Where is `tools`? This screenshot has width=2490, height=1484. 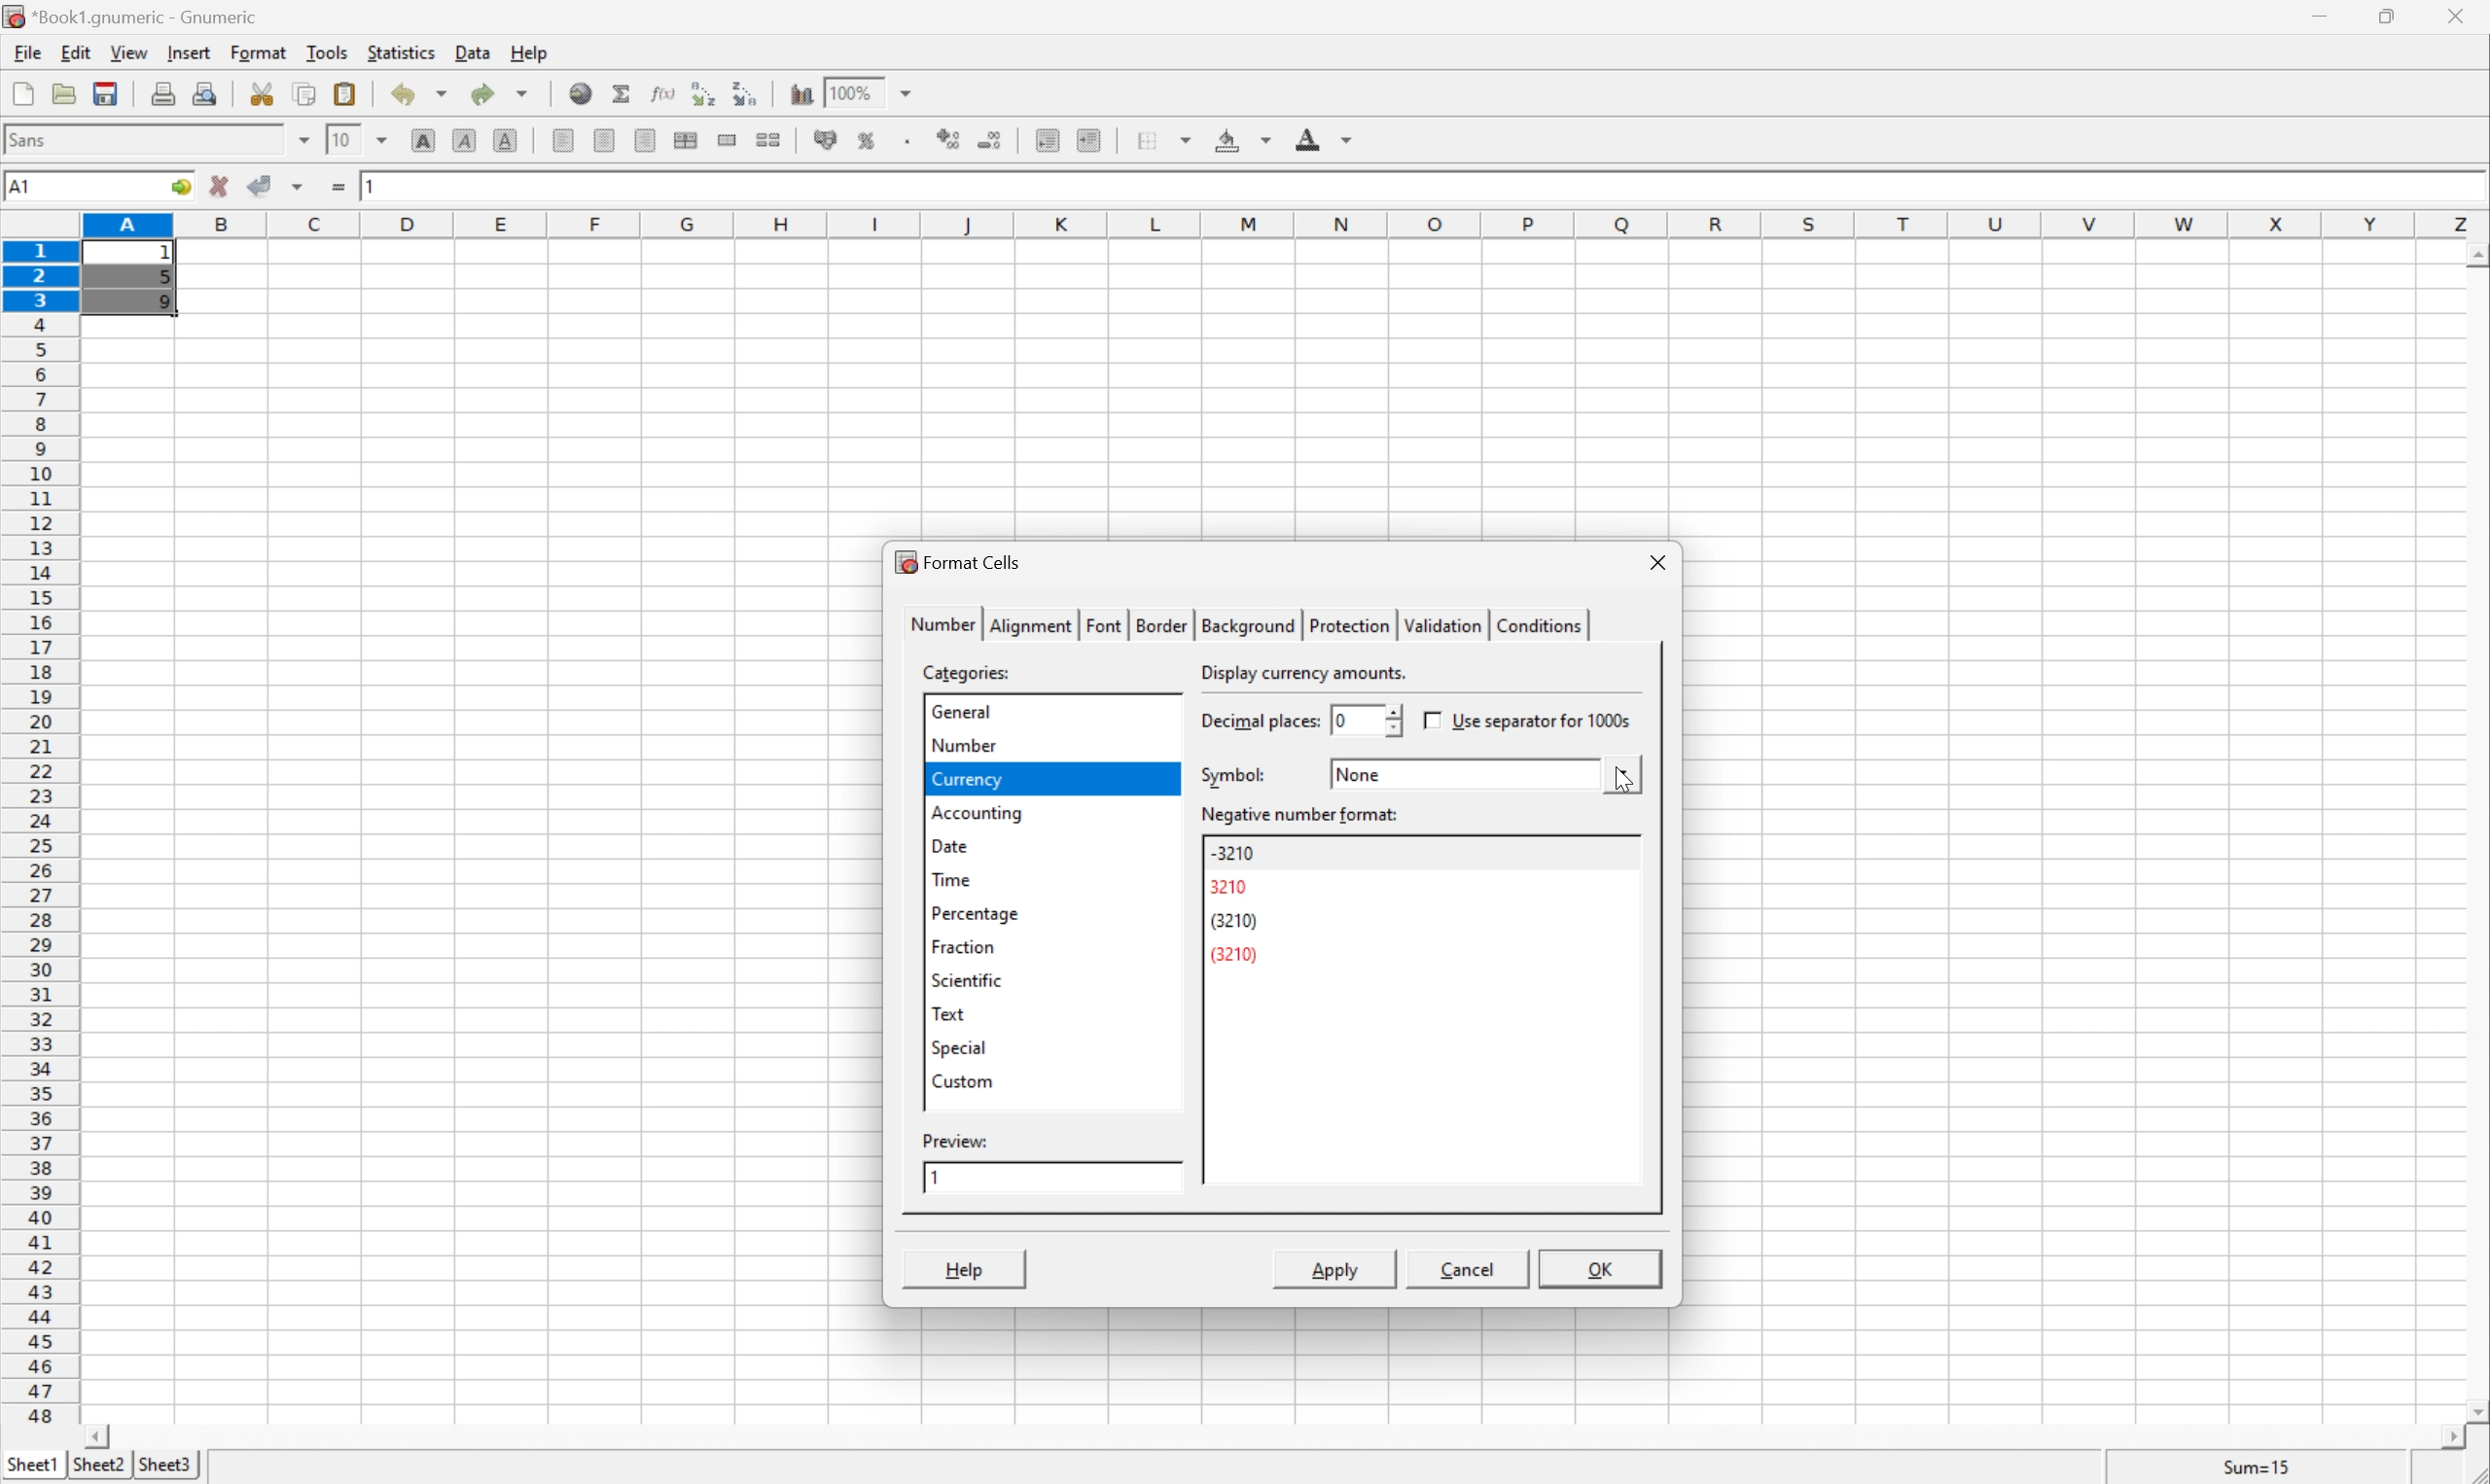 tools is located at coordinates (329, 51).